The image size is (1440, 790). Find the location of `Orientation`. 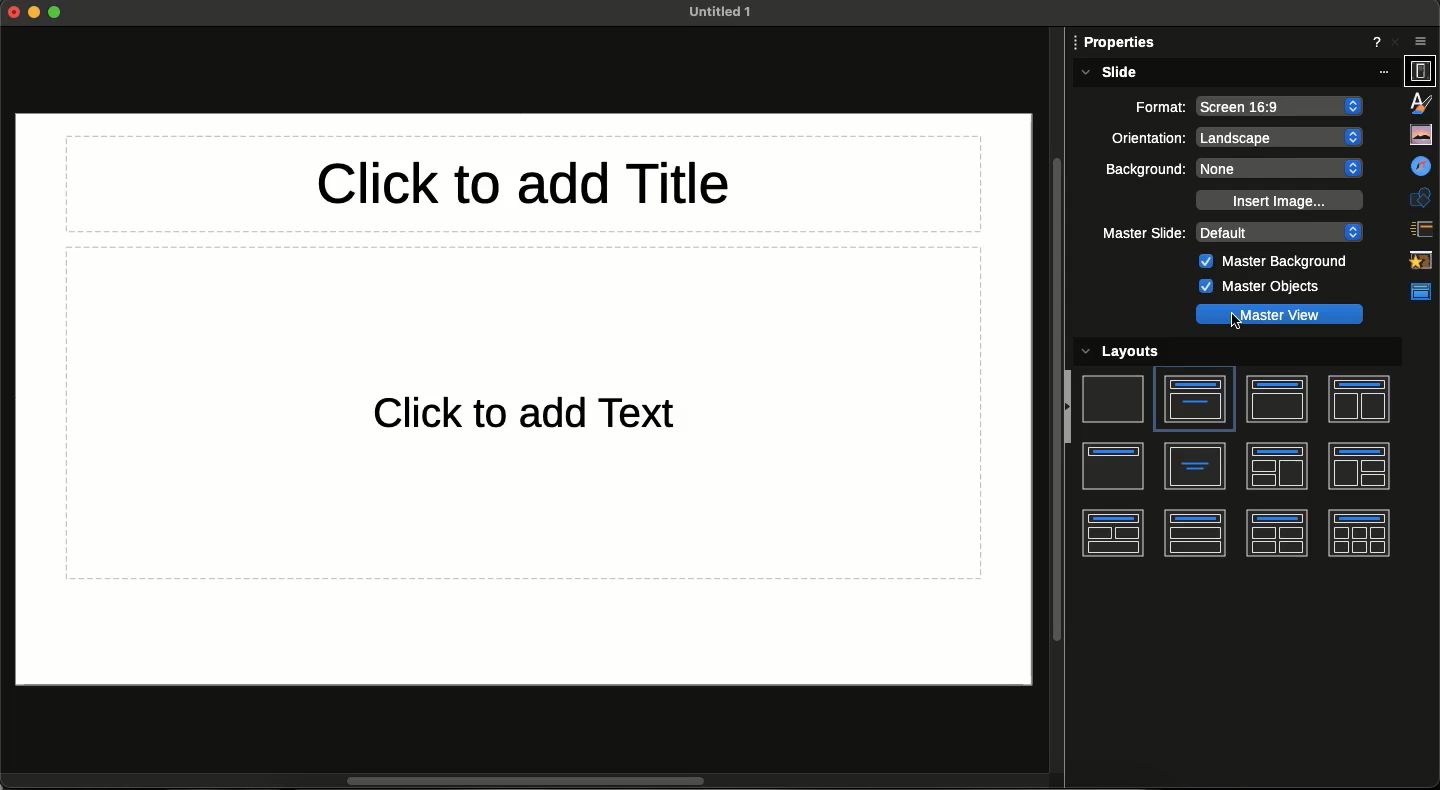

Orientation is located at coordinates (1145, 138).